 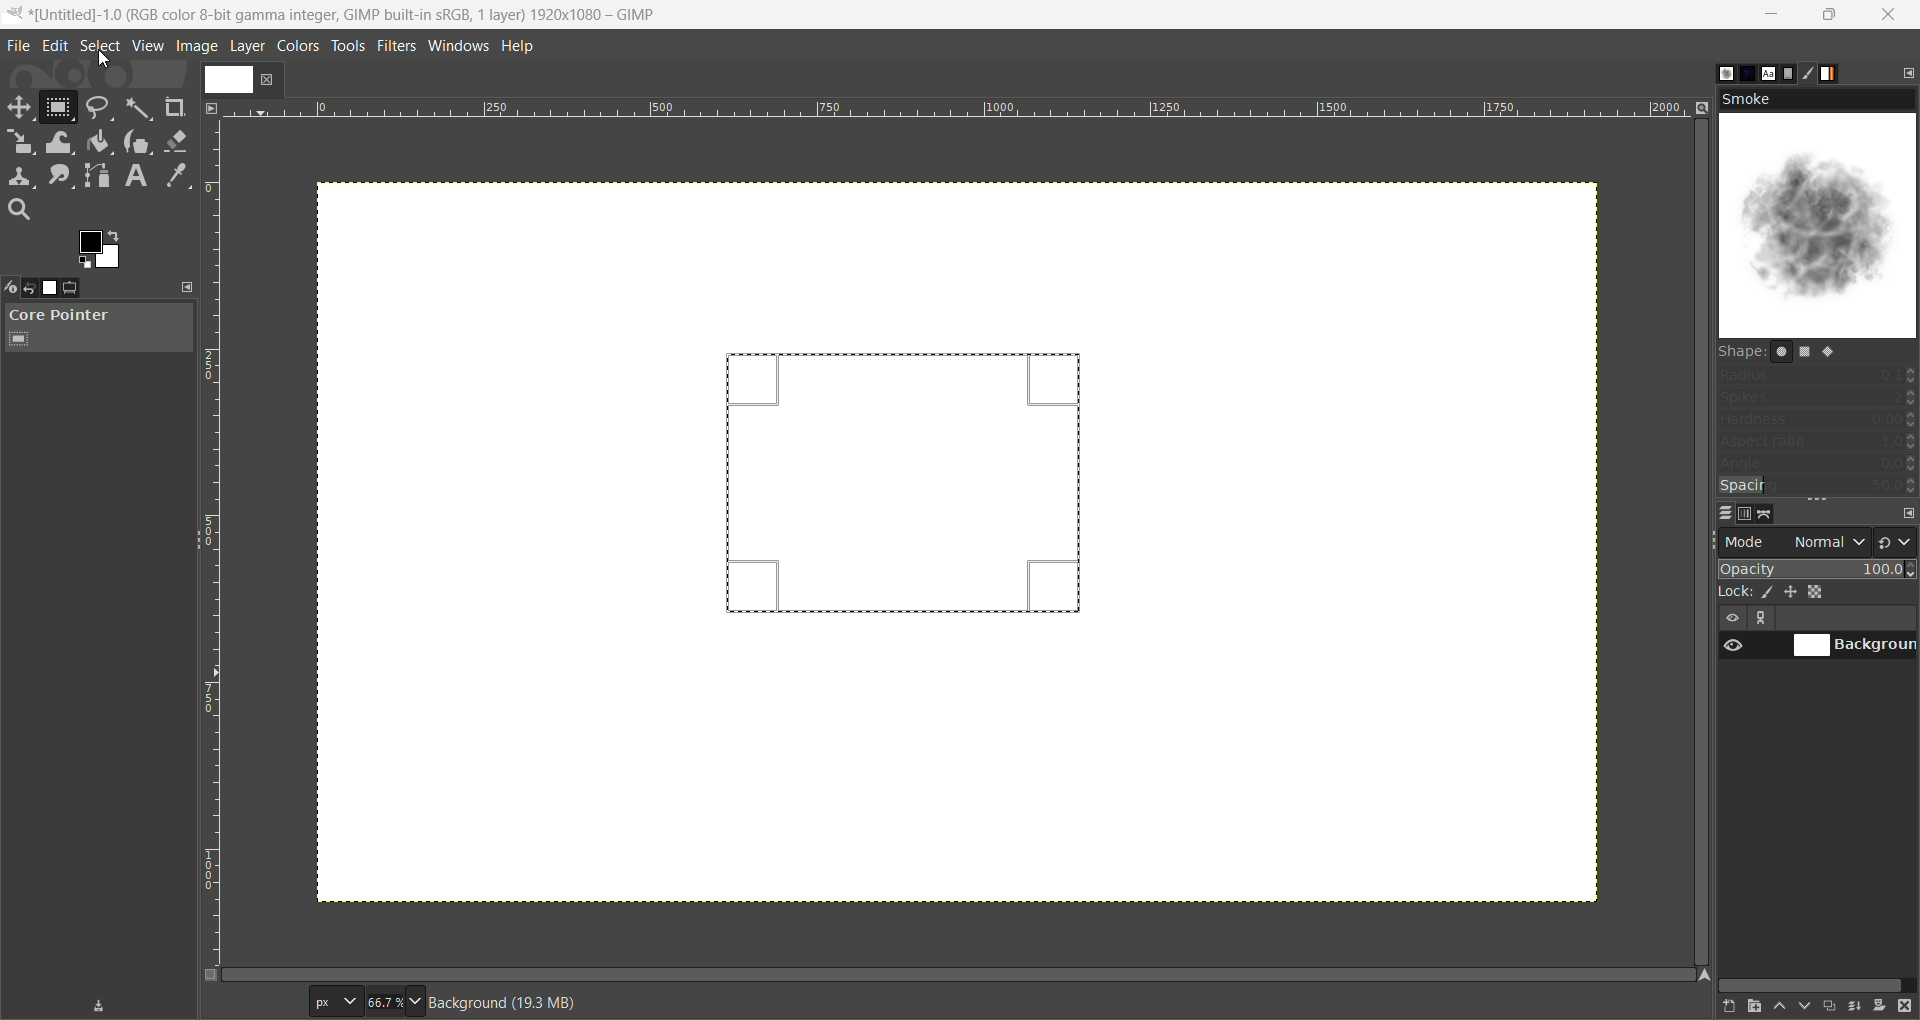 I want to click on tools, so click(x=348, y=45).